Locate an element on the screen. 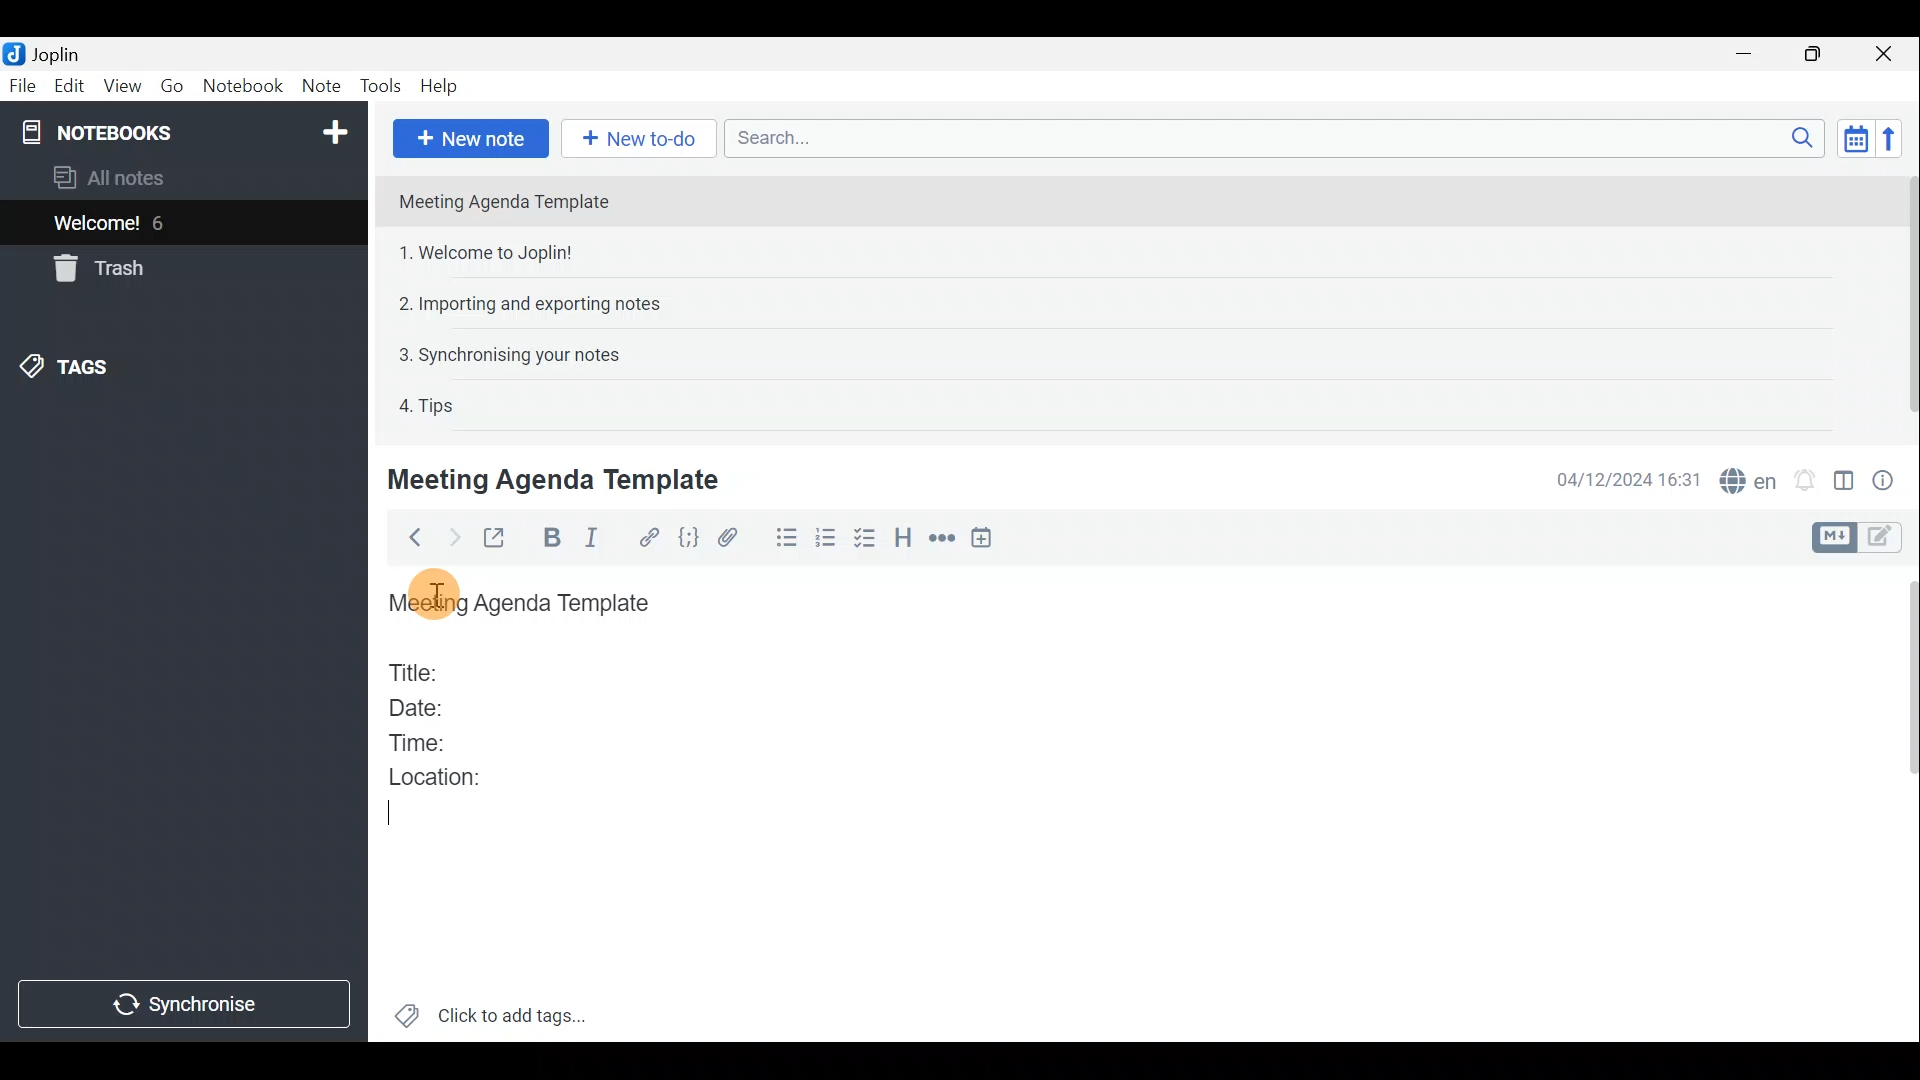  2. Importing and exporting notes is located at coordinates (537, 304).